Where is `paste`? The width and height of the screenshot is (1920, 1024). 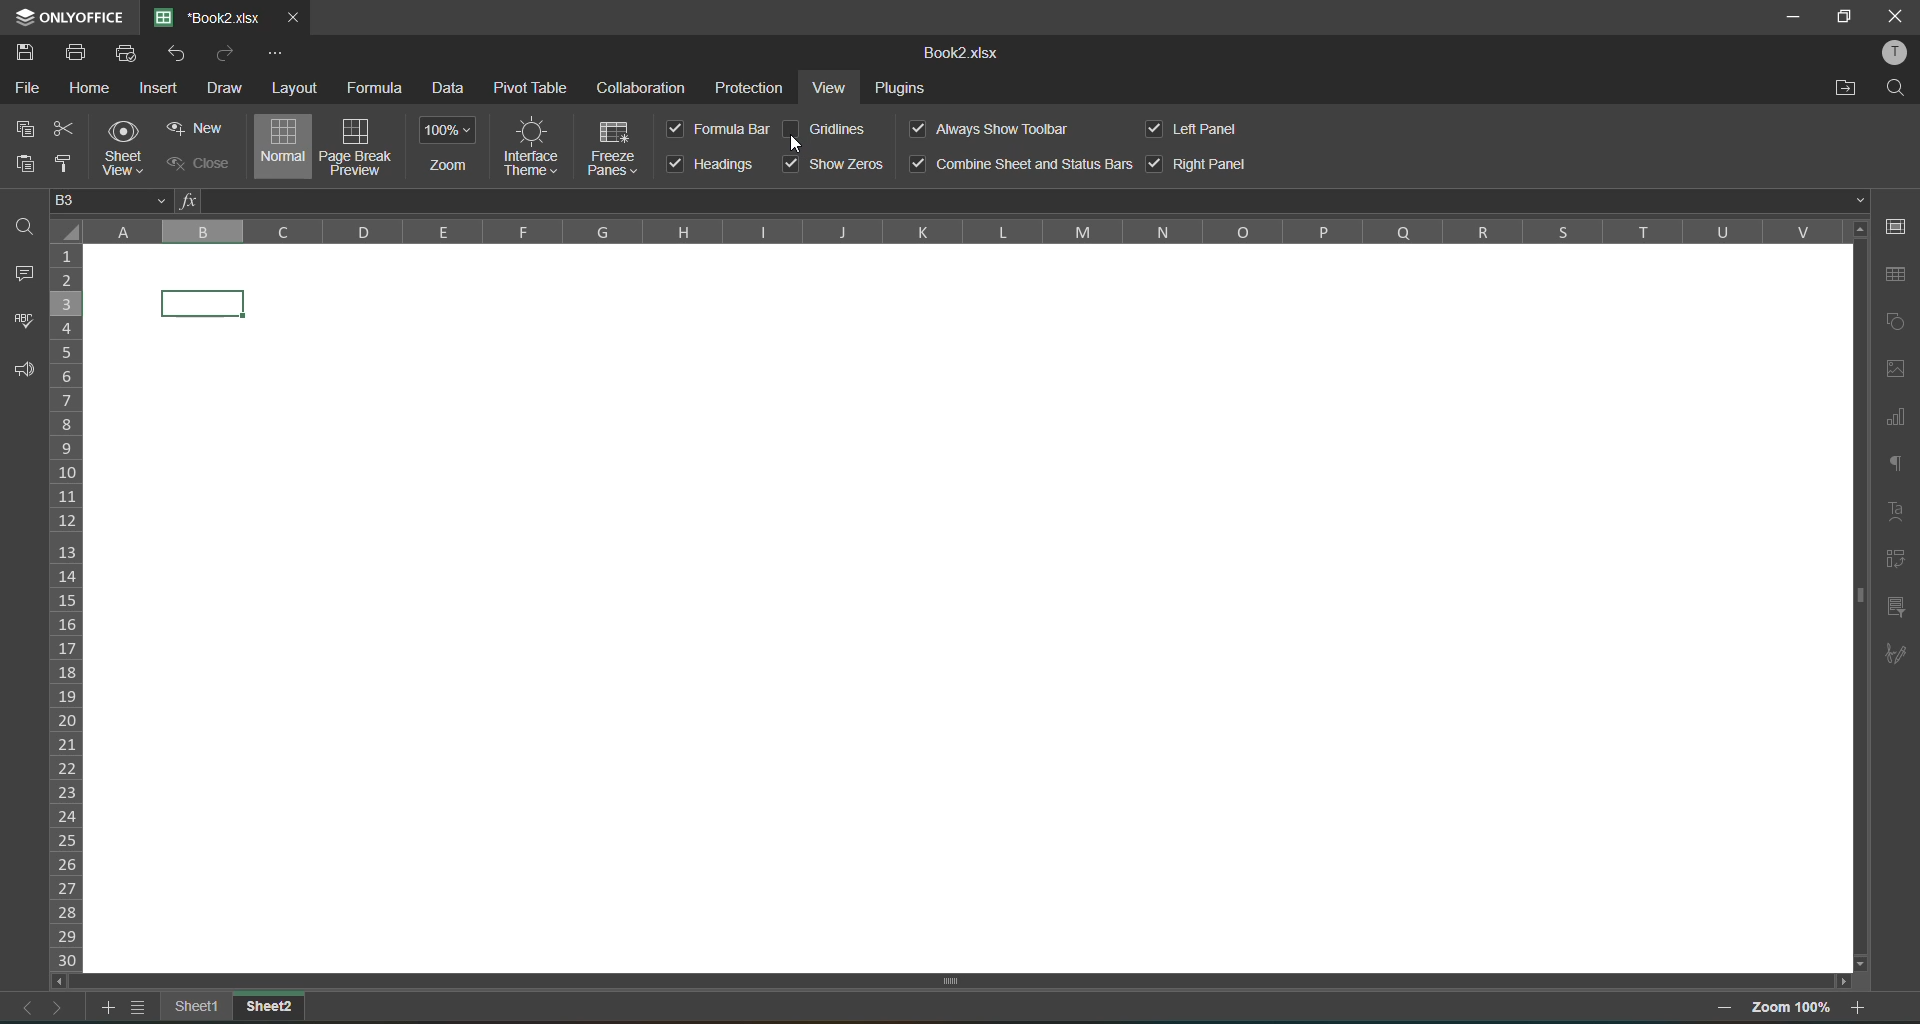
paste is located at coordinates (19, 164).